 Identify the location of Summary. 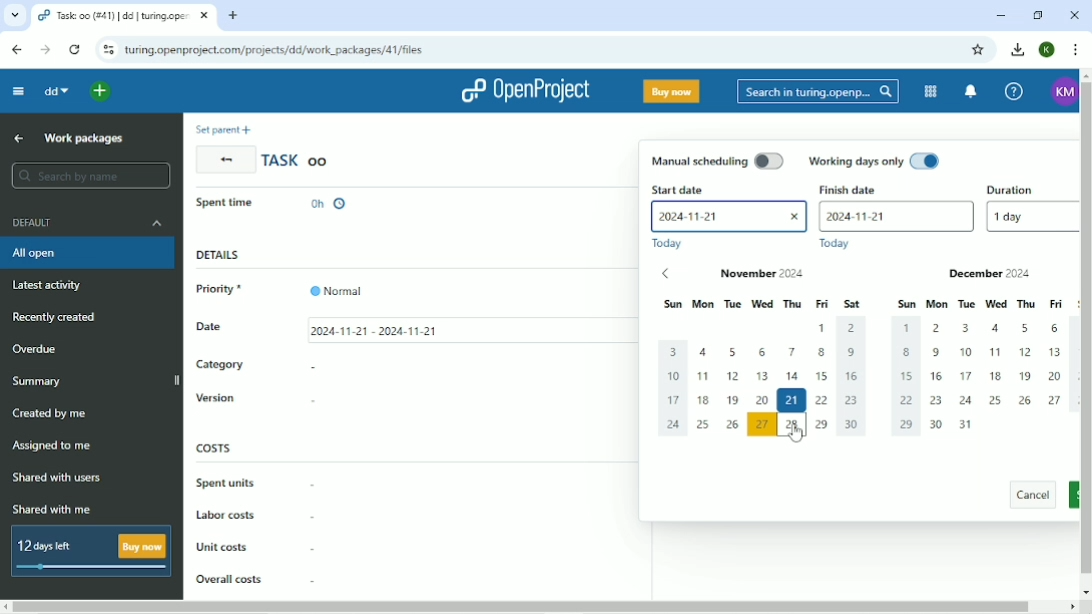
(41, 380).